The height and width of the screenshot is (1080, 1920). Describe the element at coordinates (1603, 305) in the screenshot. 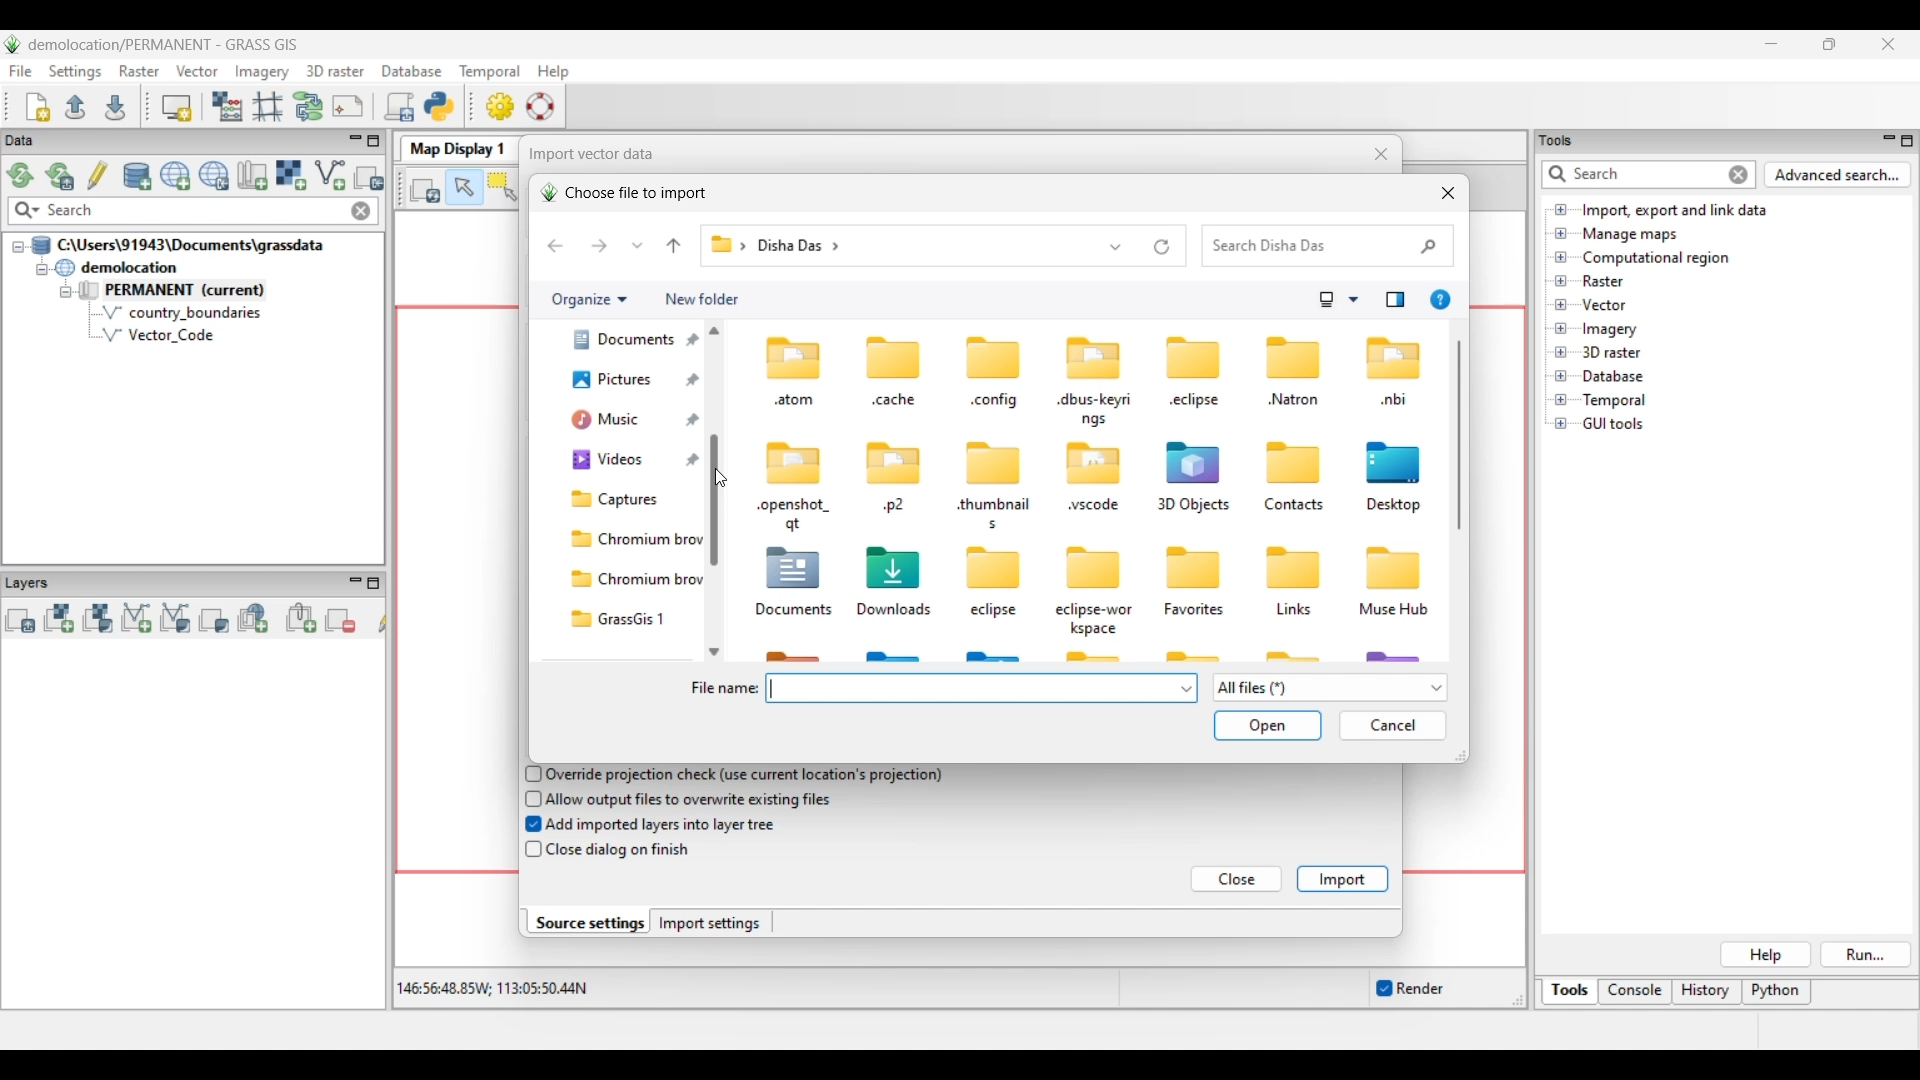

I see `Double click to see files under Vector` at that location.